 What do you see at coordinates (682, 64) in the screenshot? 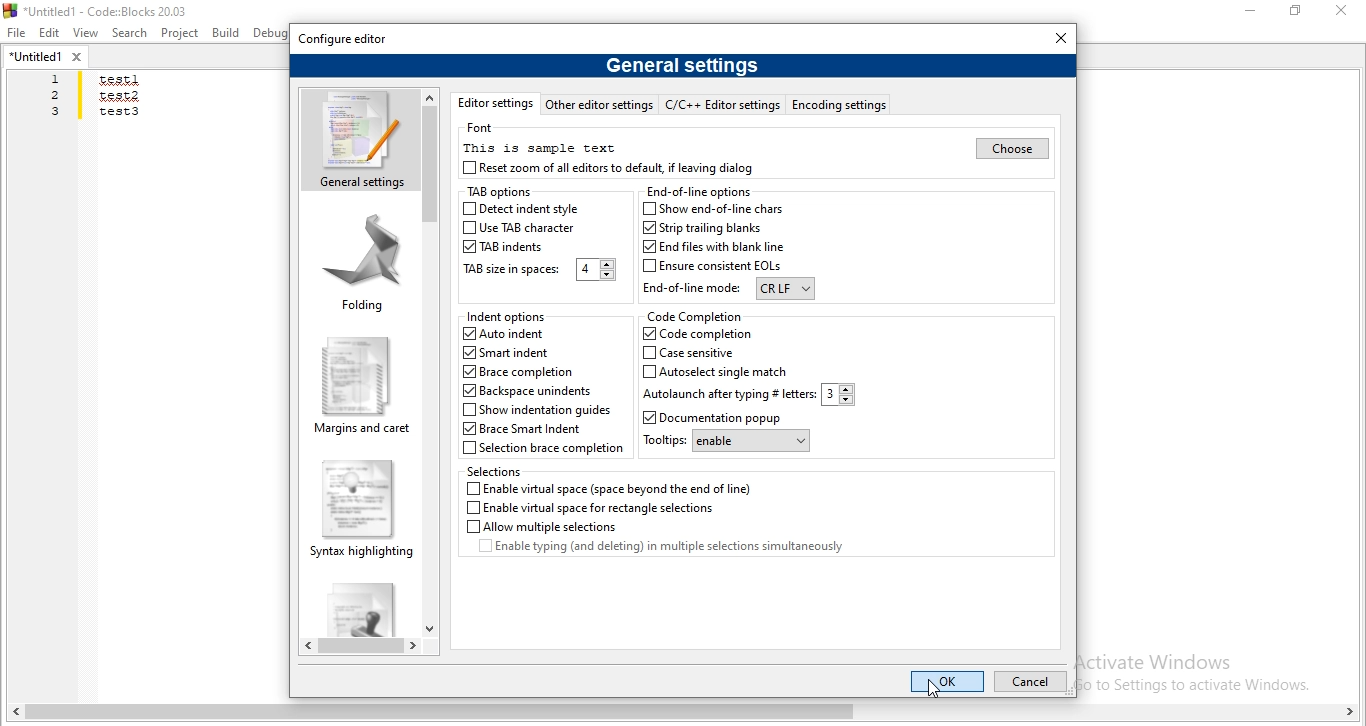
I see `general settings` at bounding box center [682, 64].